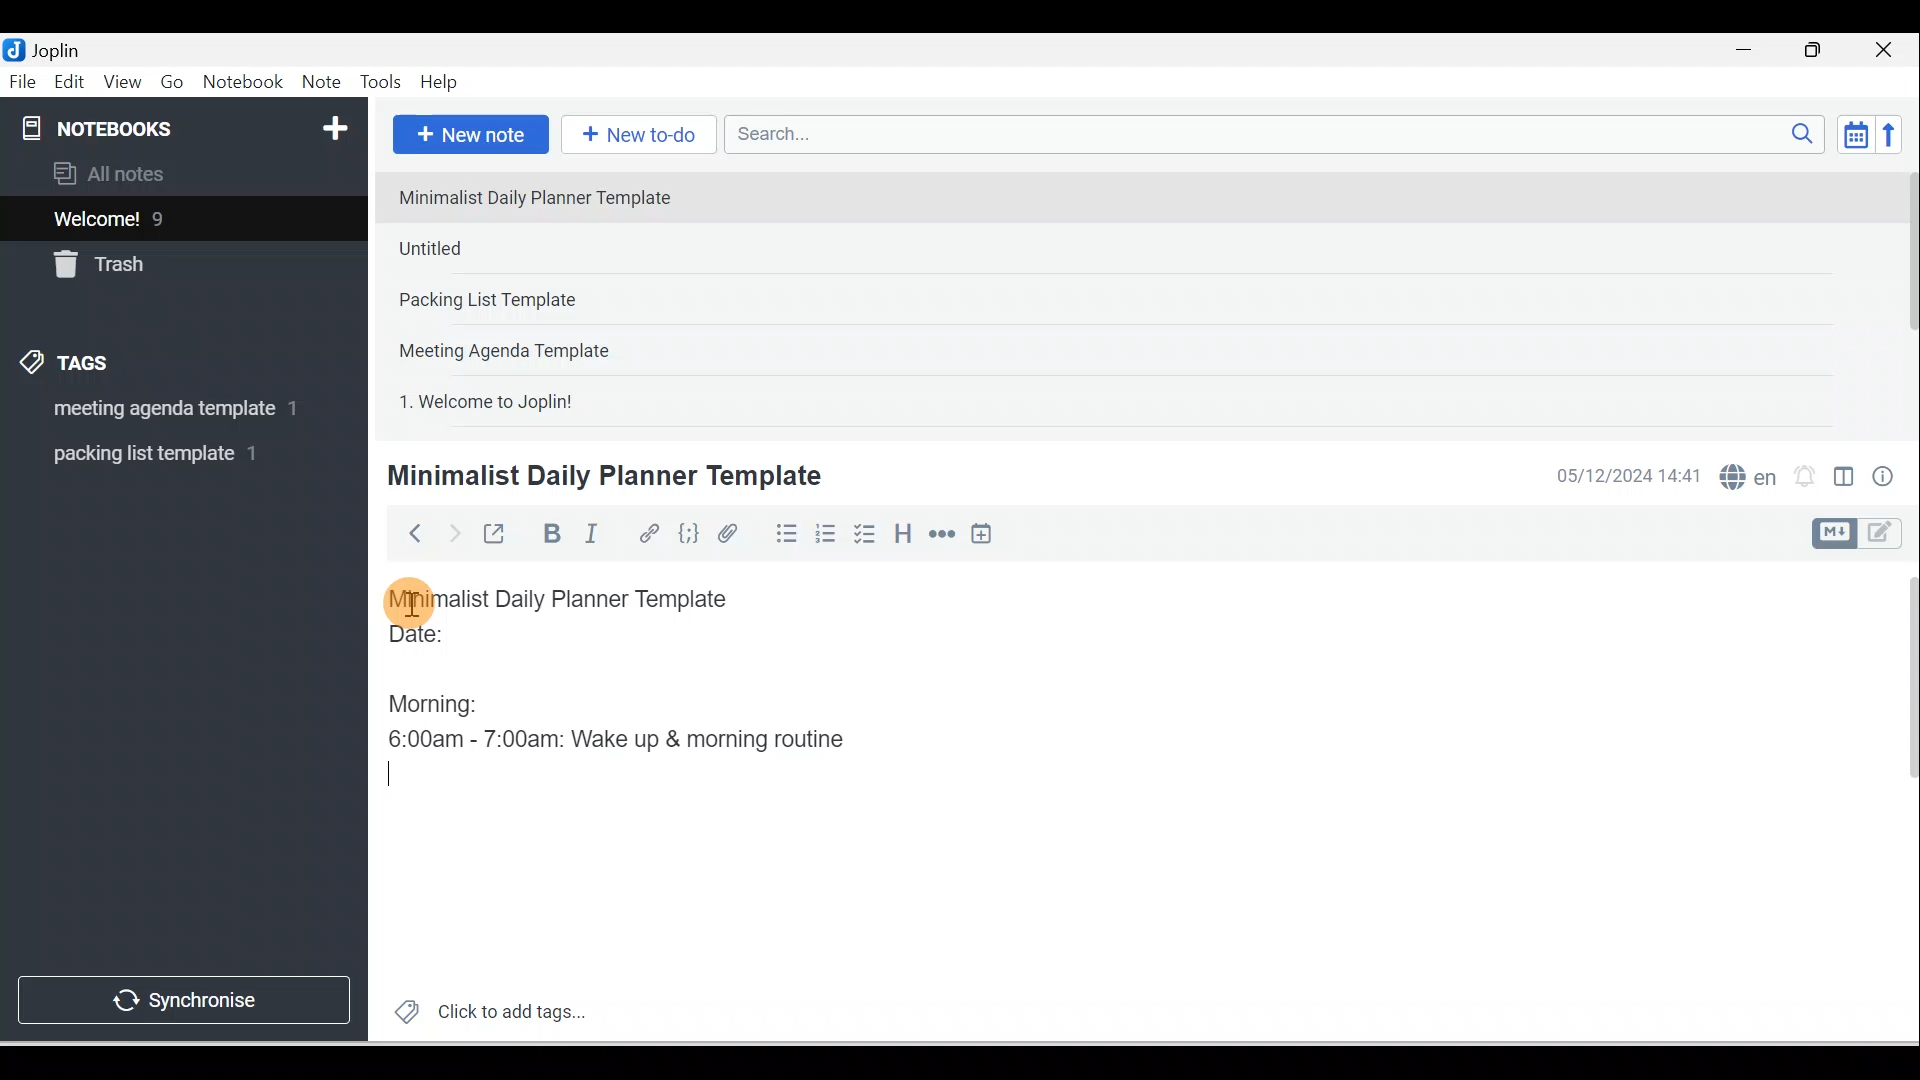  What do you see at coordinates (1864, 534) in the screenshot?
I see `Toggle editor layout` at bounding box center [1864, 534].